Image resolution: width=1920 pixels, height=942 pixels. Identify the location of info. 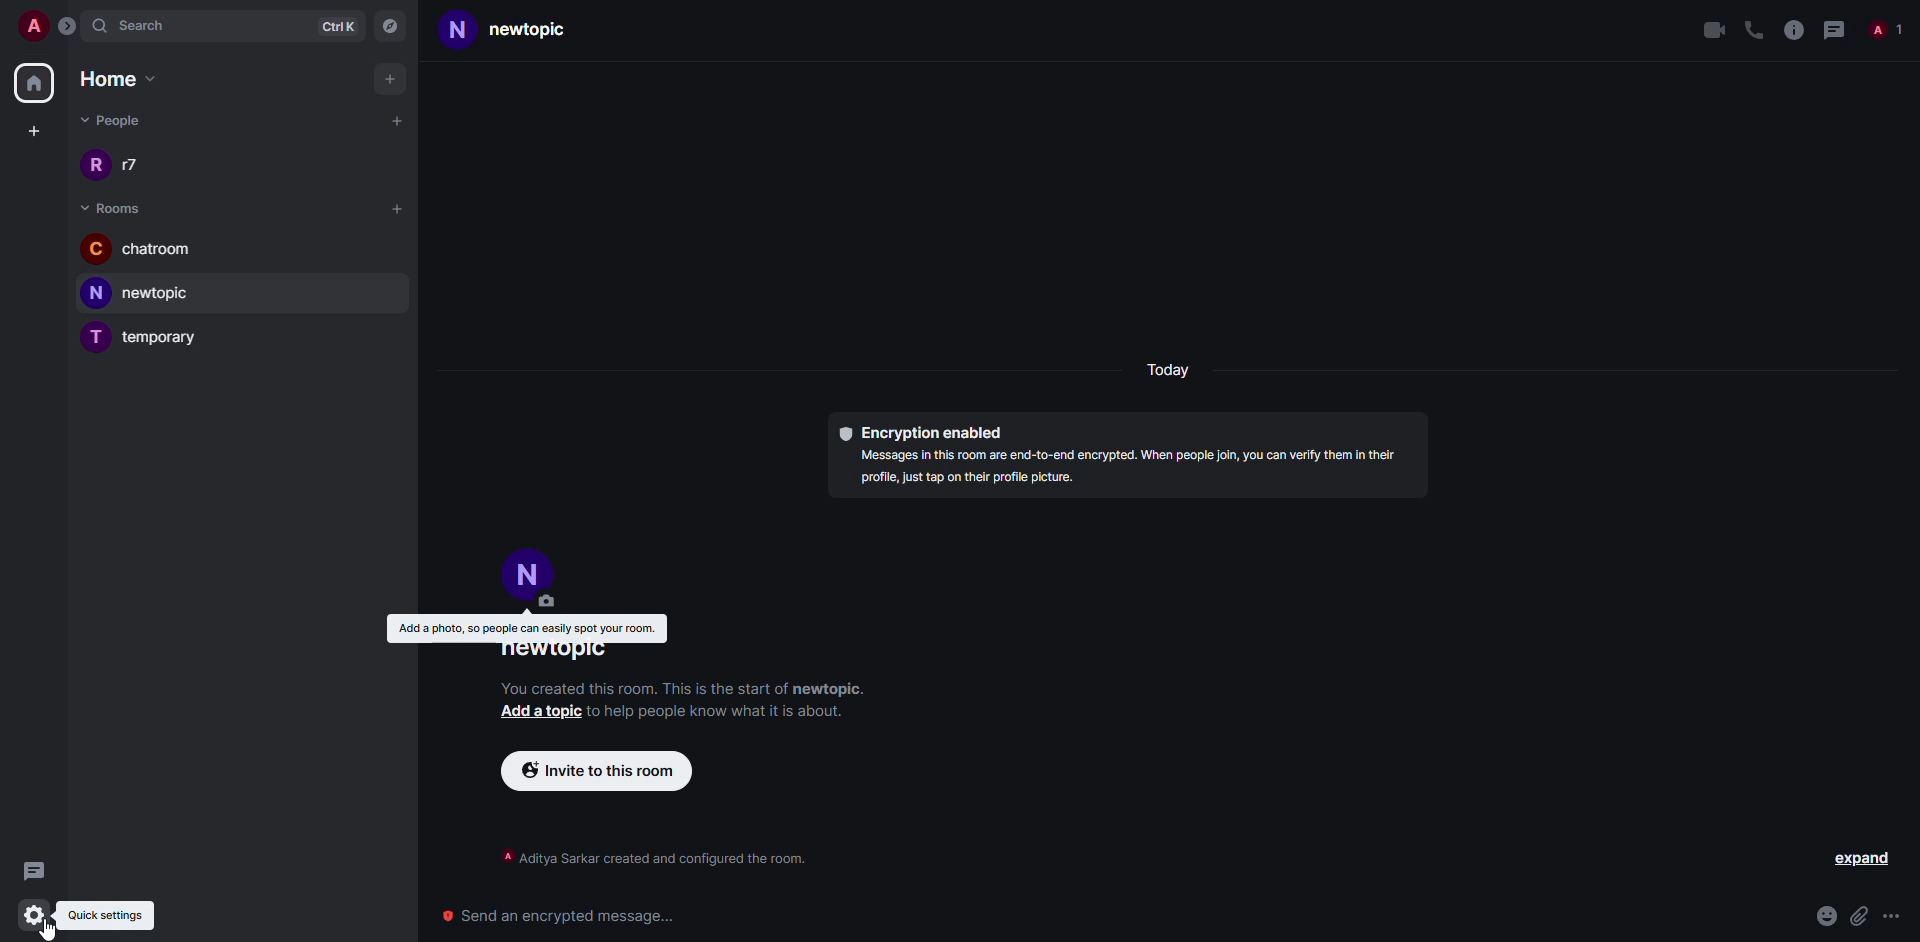
(1126, 466).